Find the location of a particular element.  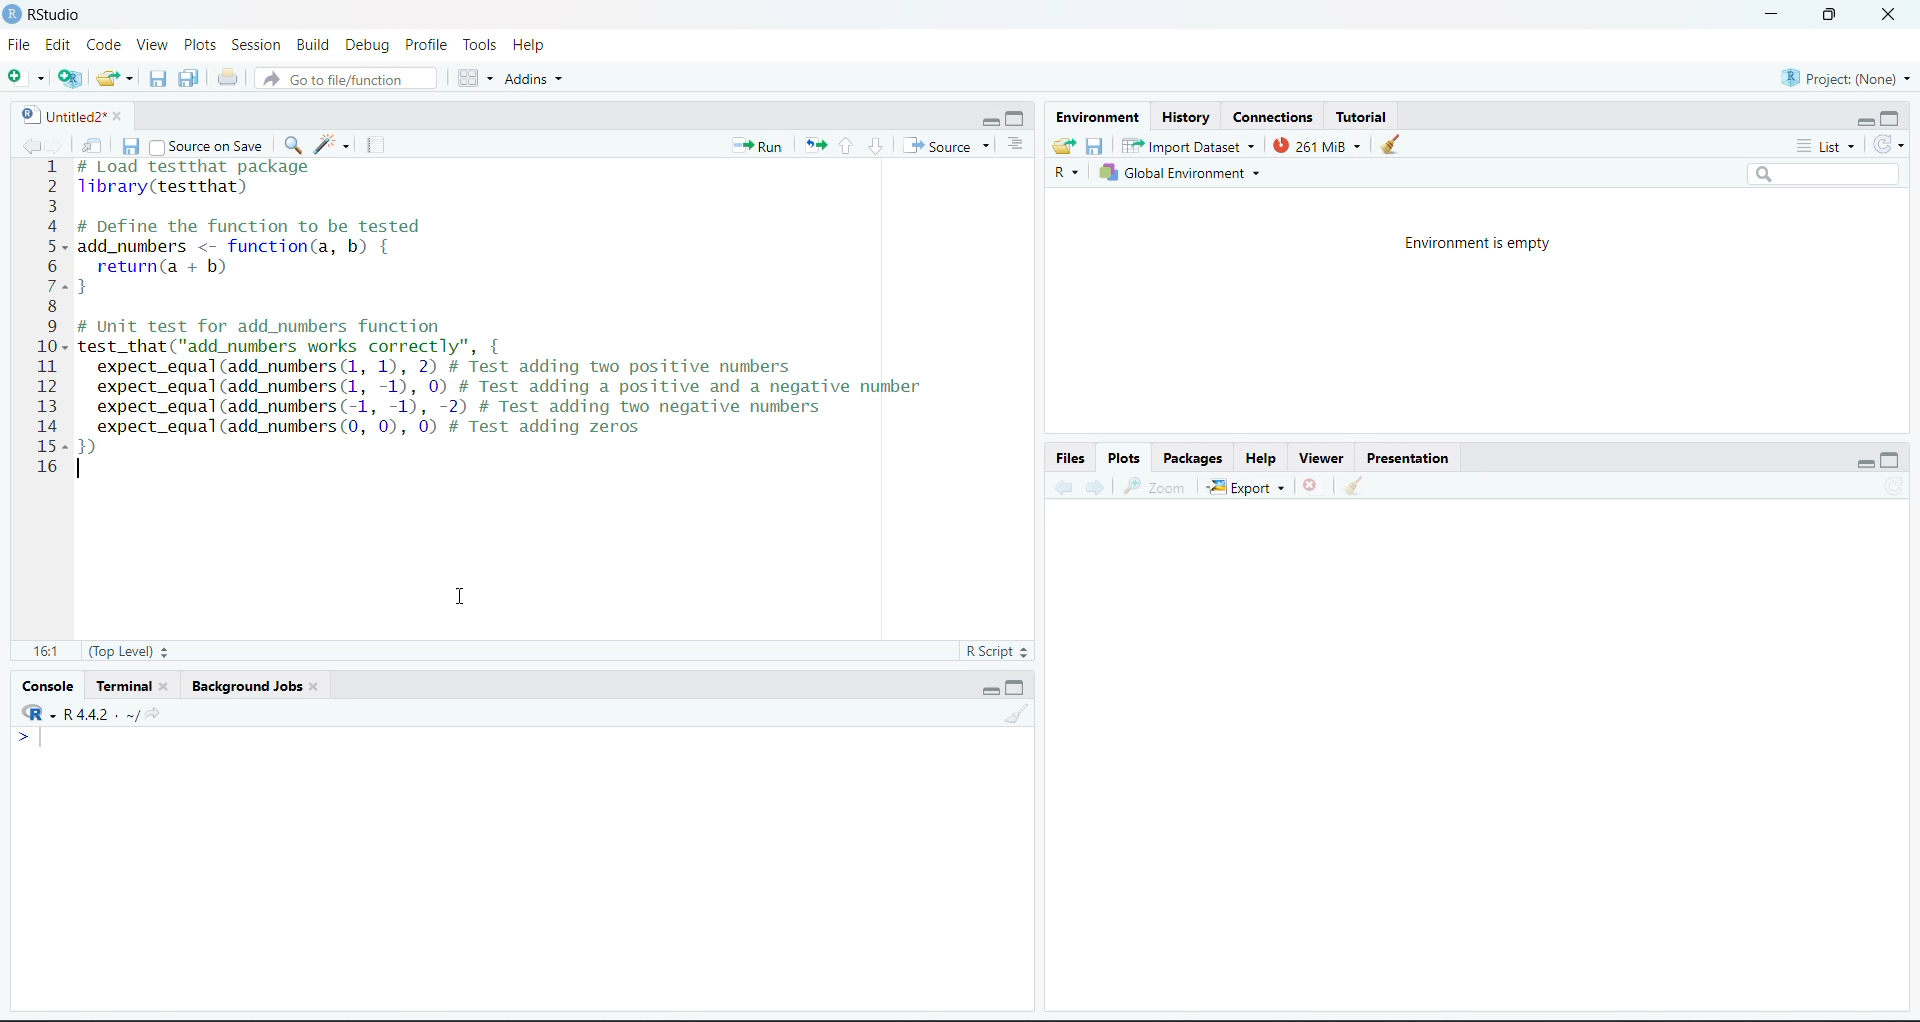

Help is located at coordinates (1256, 458).